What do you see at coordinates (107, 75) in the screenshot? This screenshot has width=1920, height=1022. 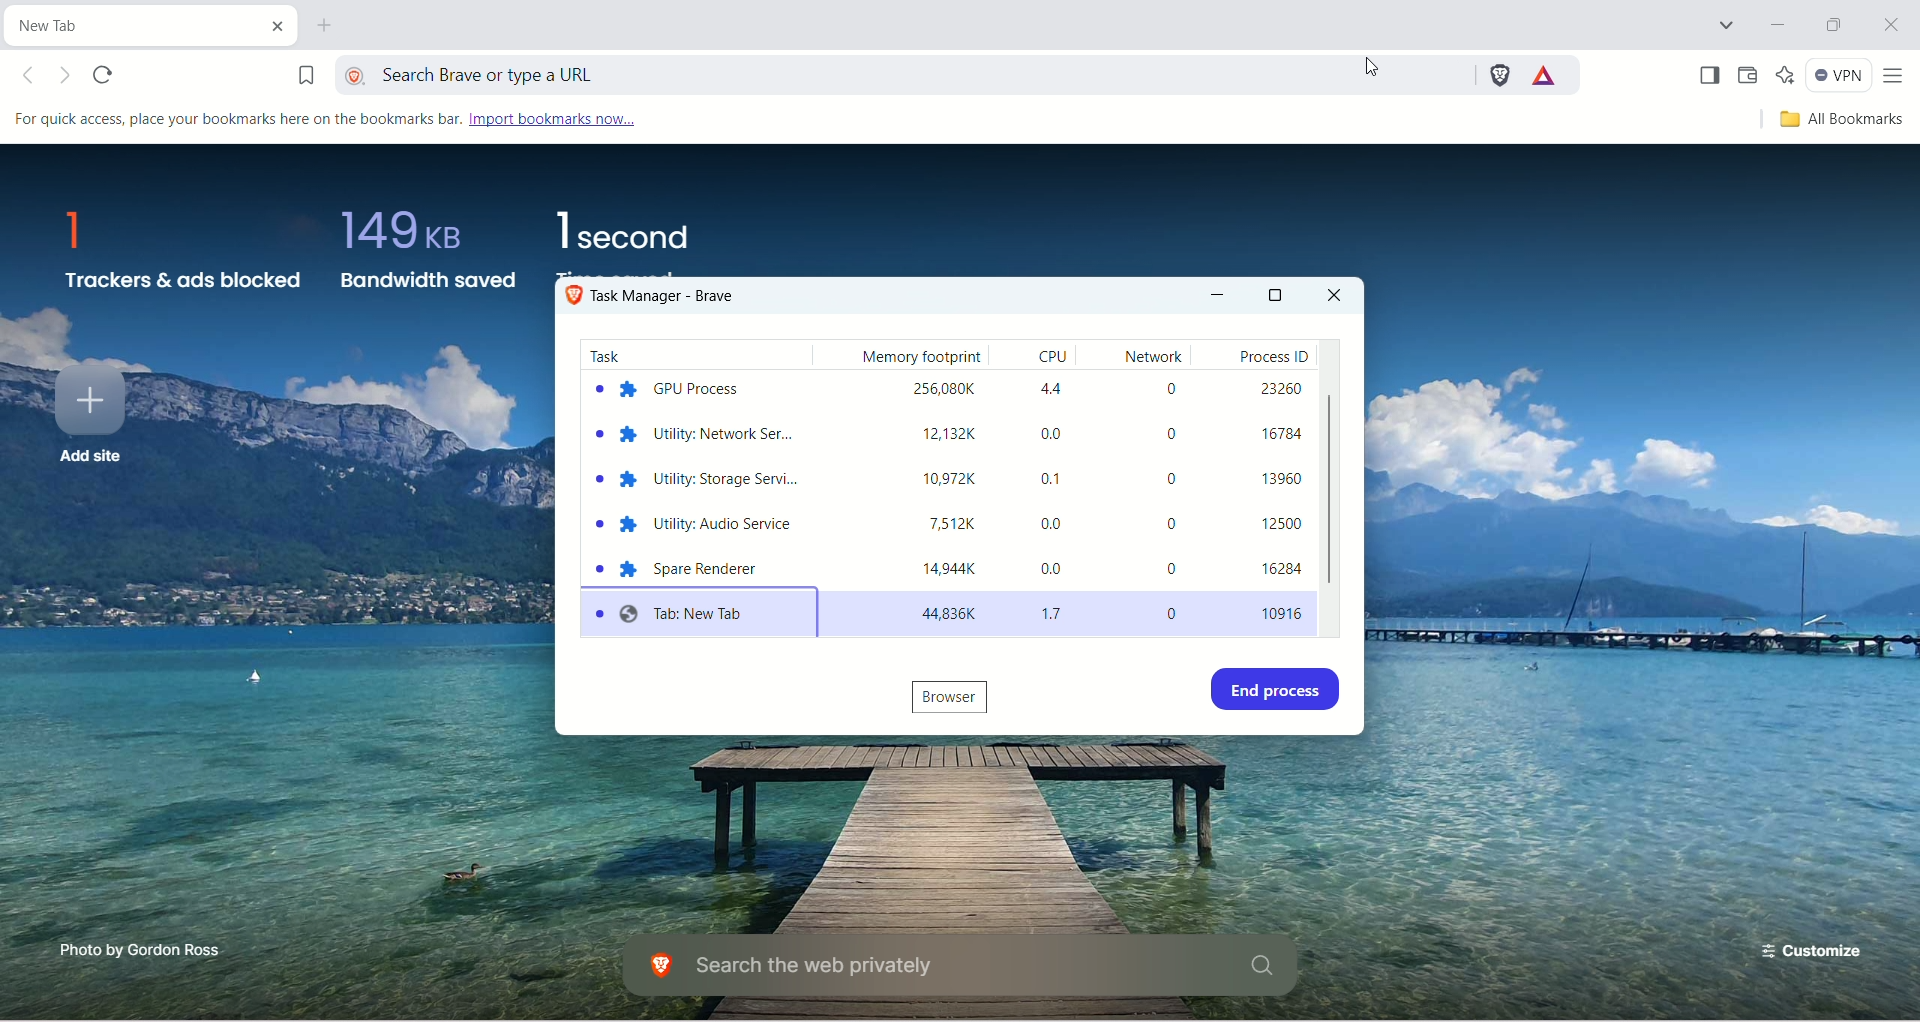 I see `reload` at bounding box center [107, 75].